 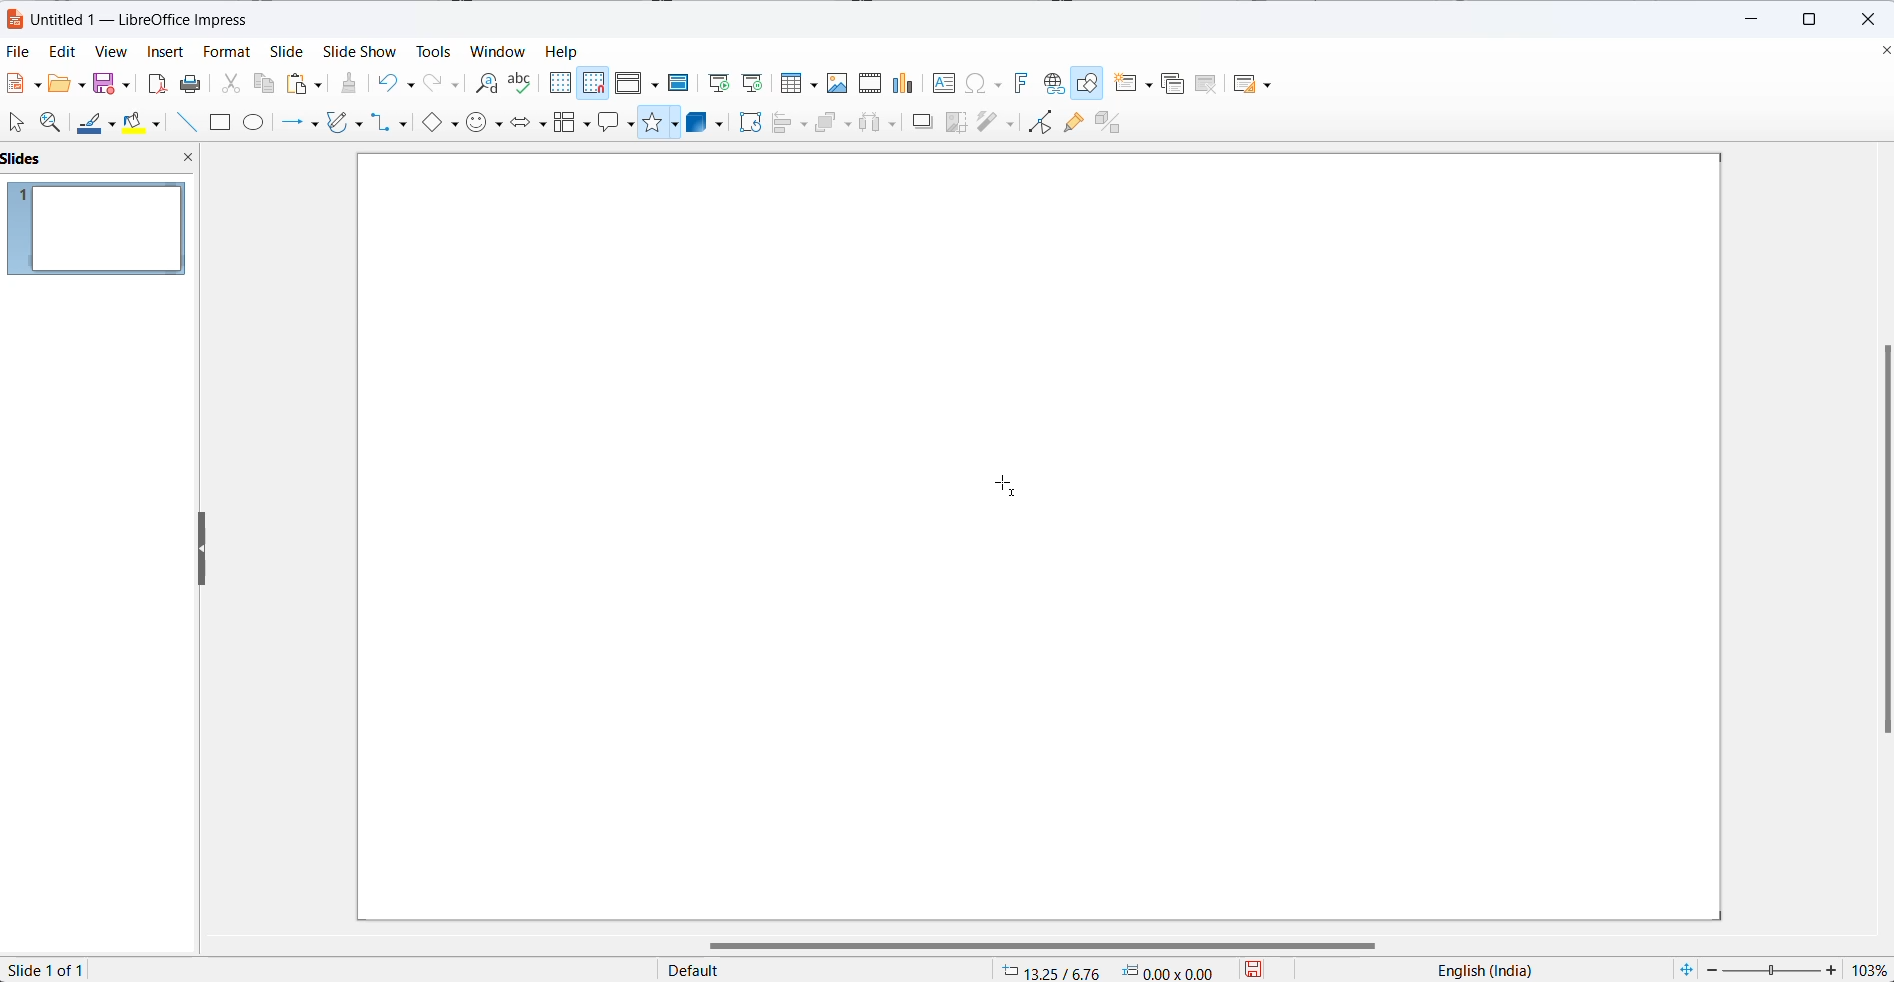 I want to click on callout shapes, so click(x=617, y=126).